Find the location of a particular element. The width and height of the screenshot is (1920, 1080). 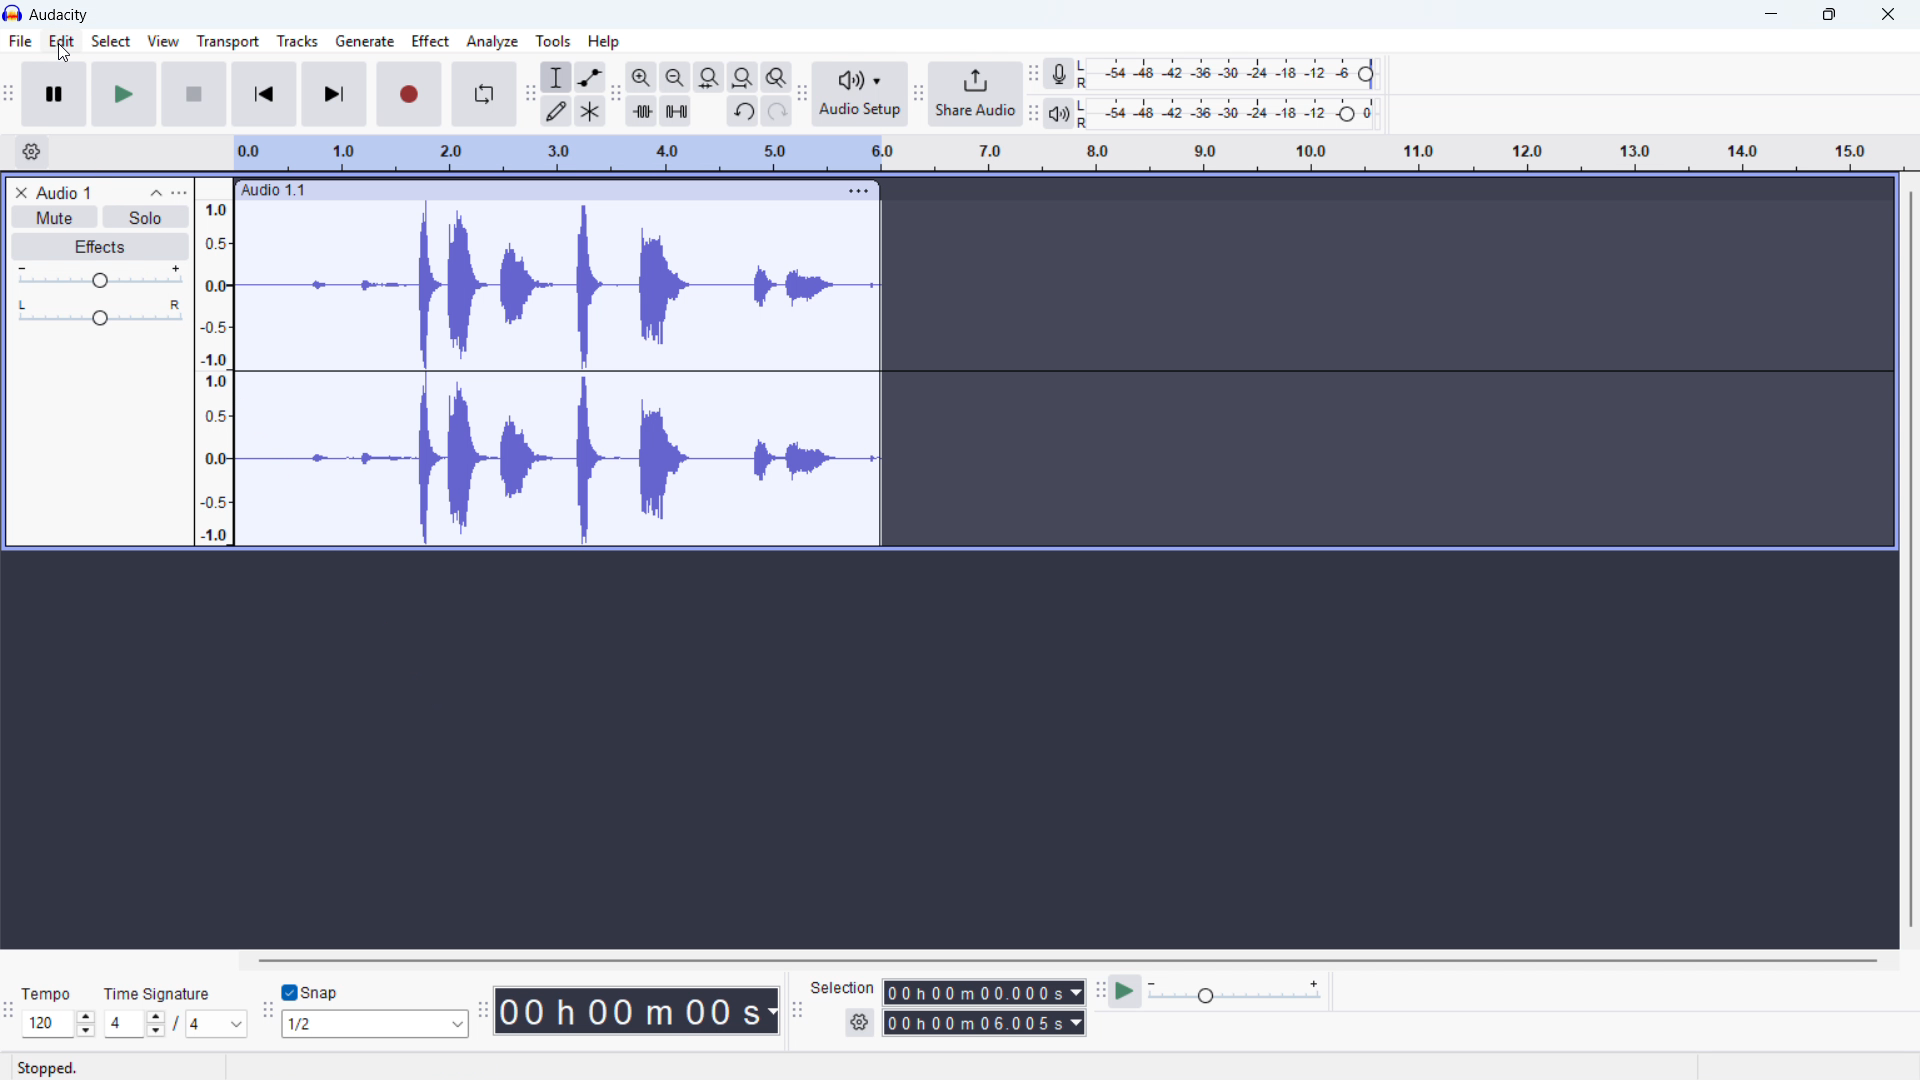

toggle zoom is located at coordinates (776, 77).